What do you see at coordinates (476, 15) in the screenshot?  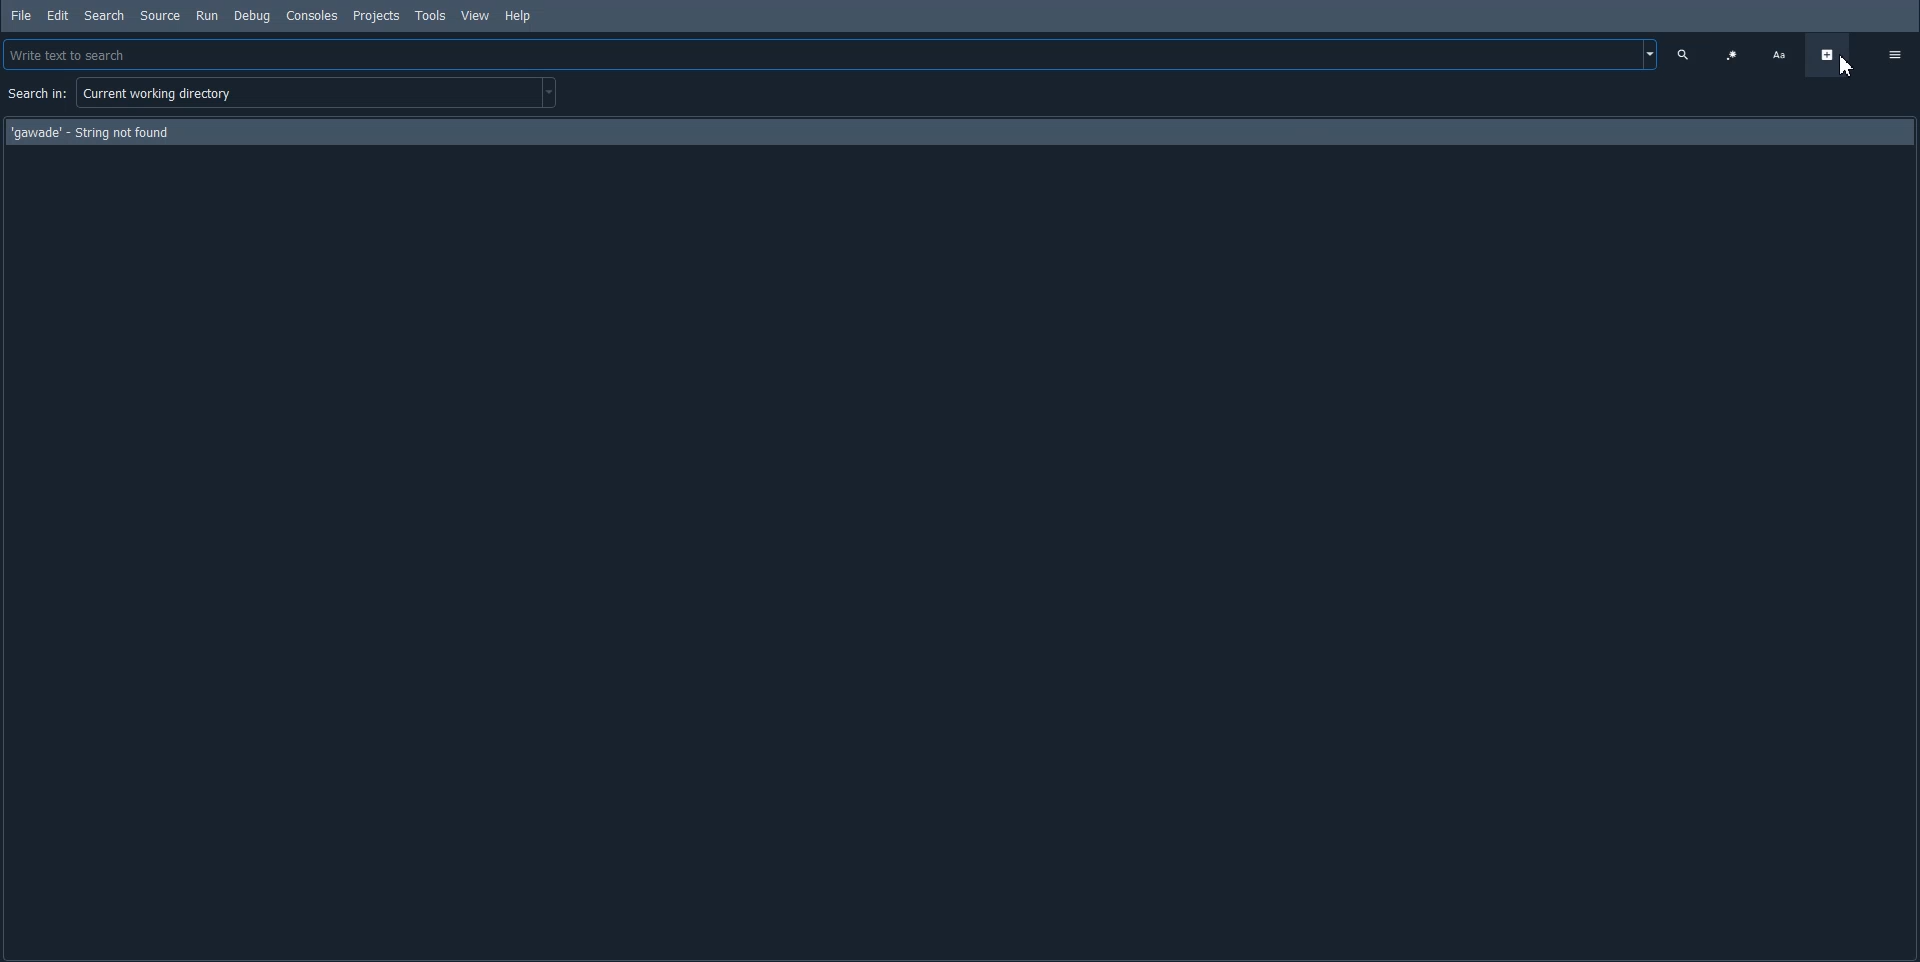 I see `View` at bounding box center [476, 15].